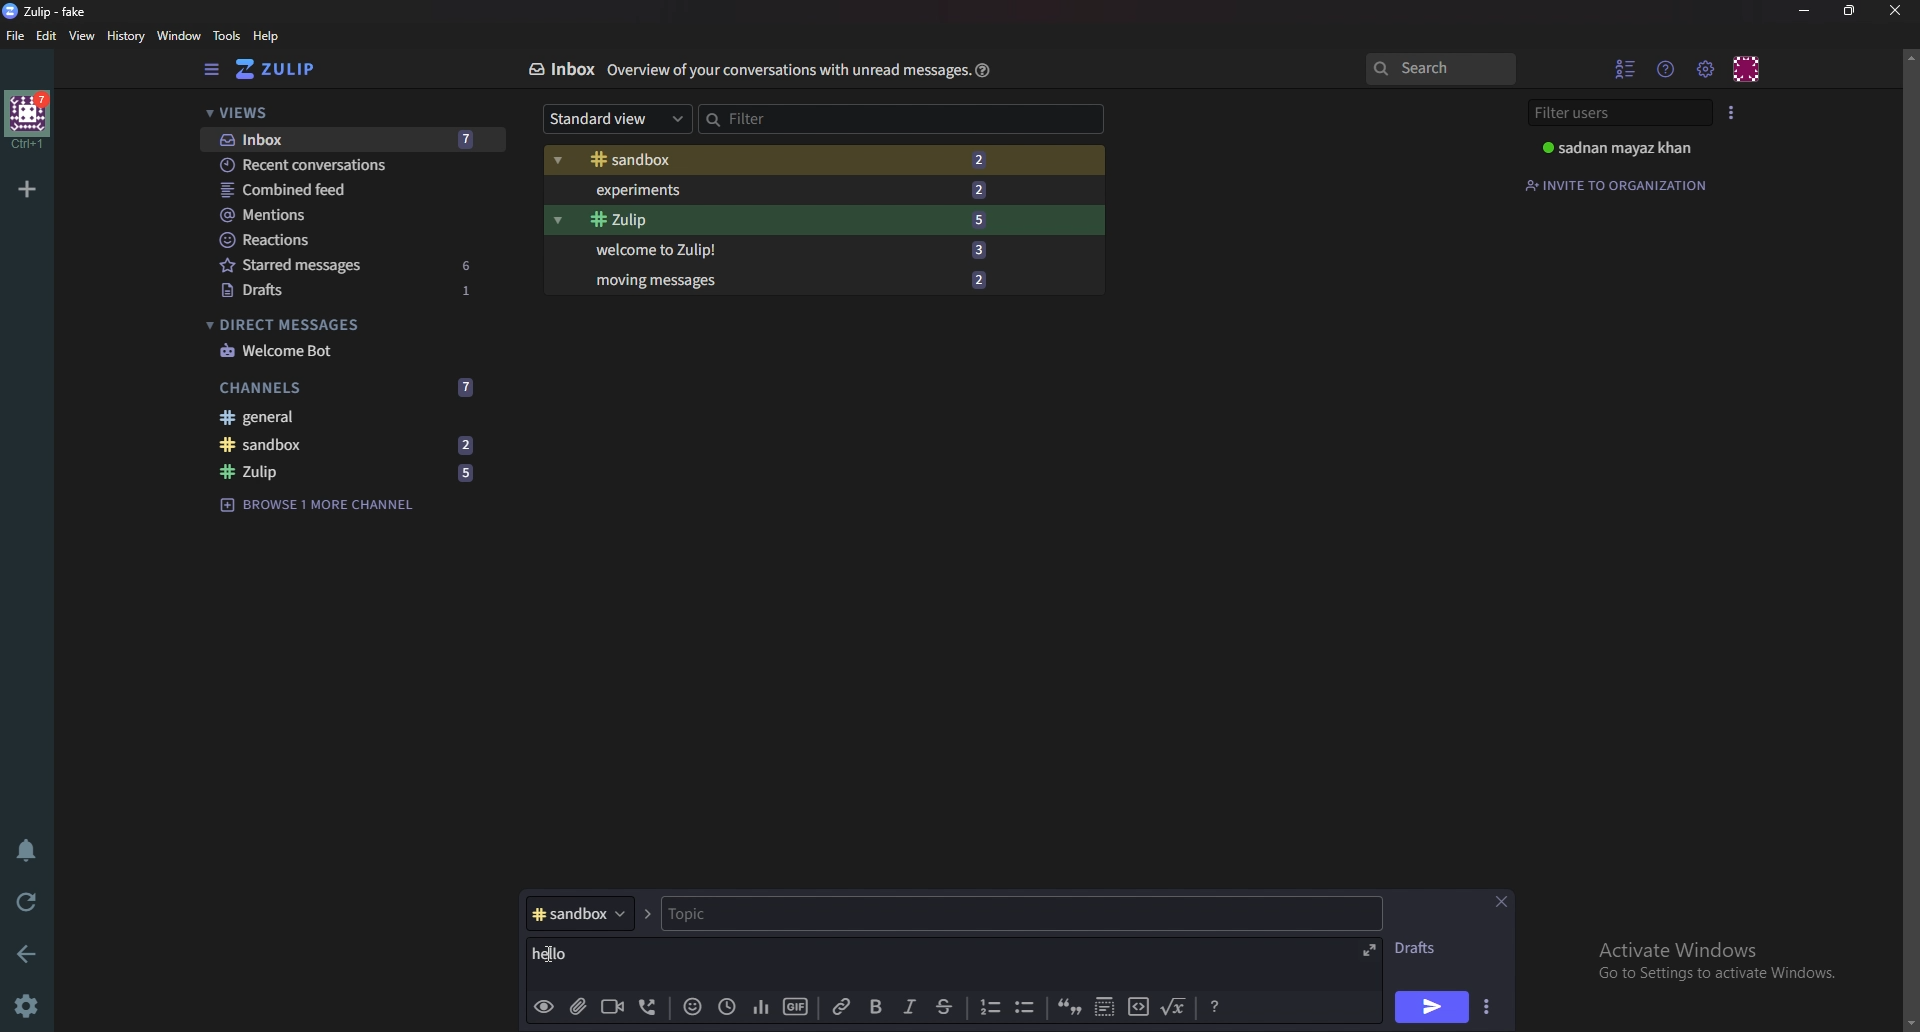 The image size is (1920, 1032). Describe the element at coordinates (180, 36) in the screenshot. I see `Window` at that location.